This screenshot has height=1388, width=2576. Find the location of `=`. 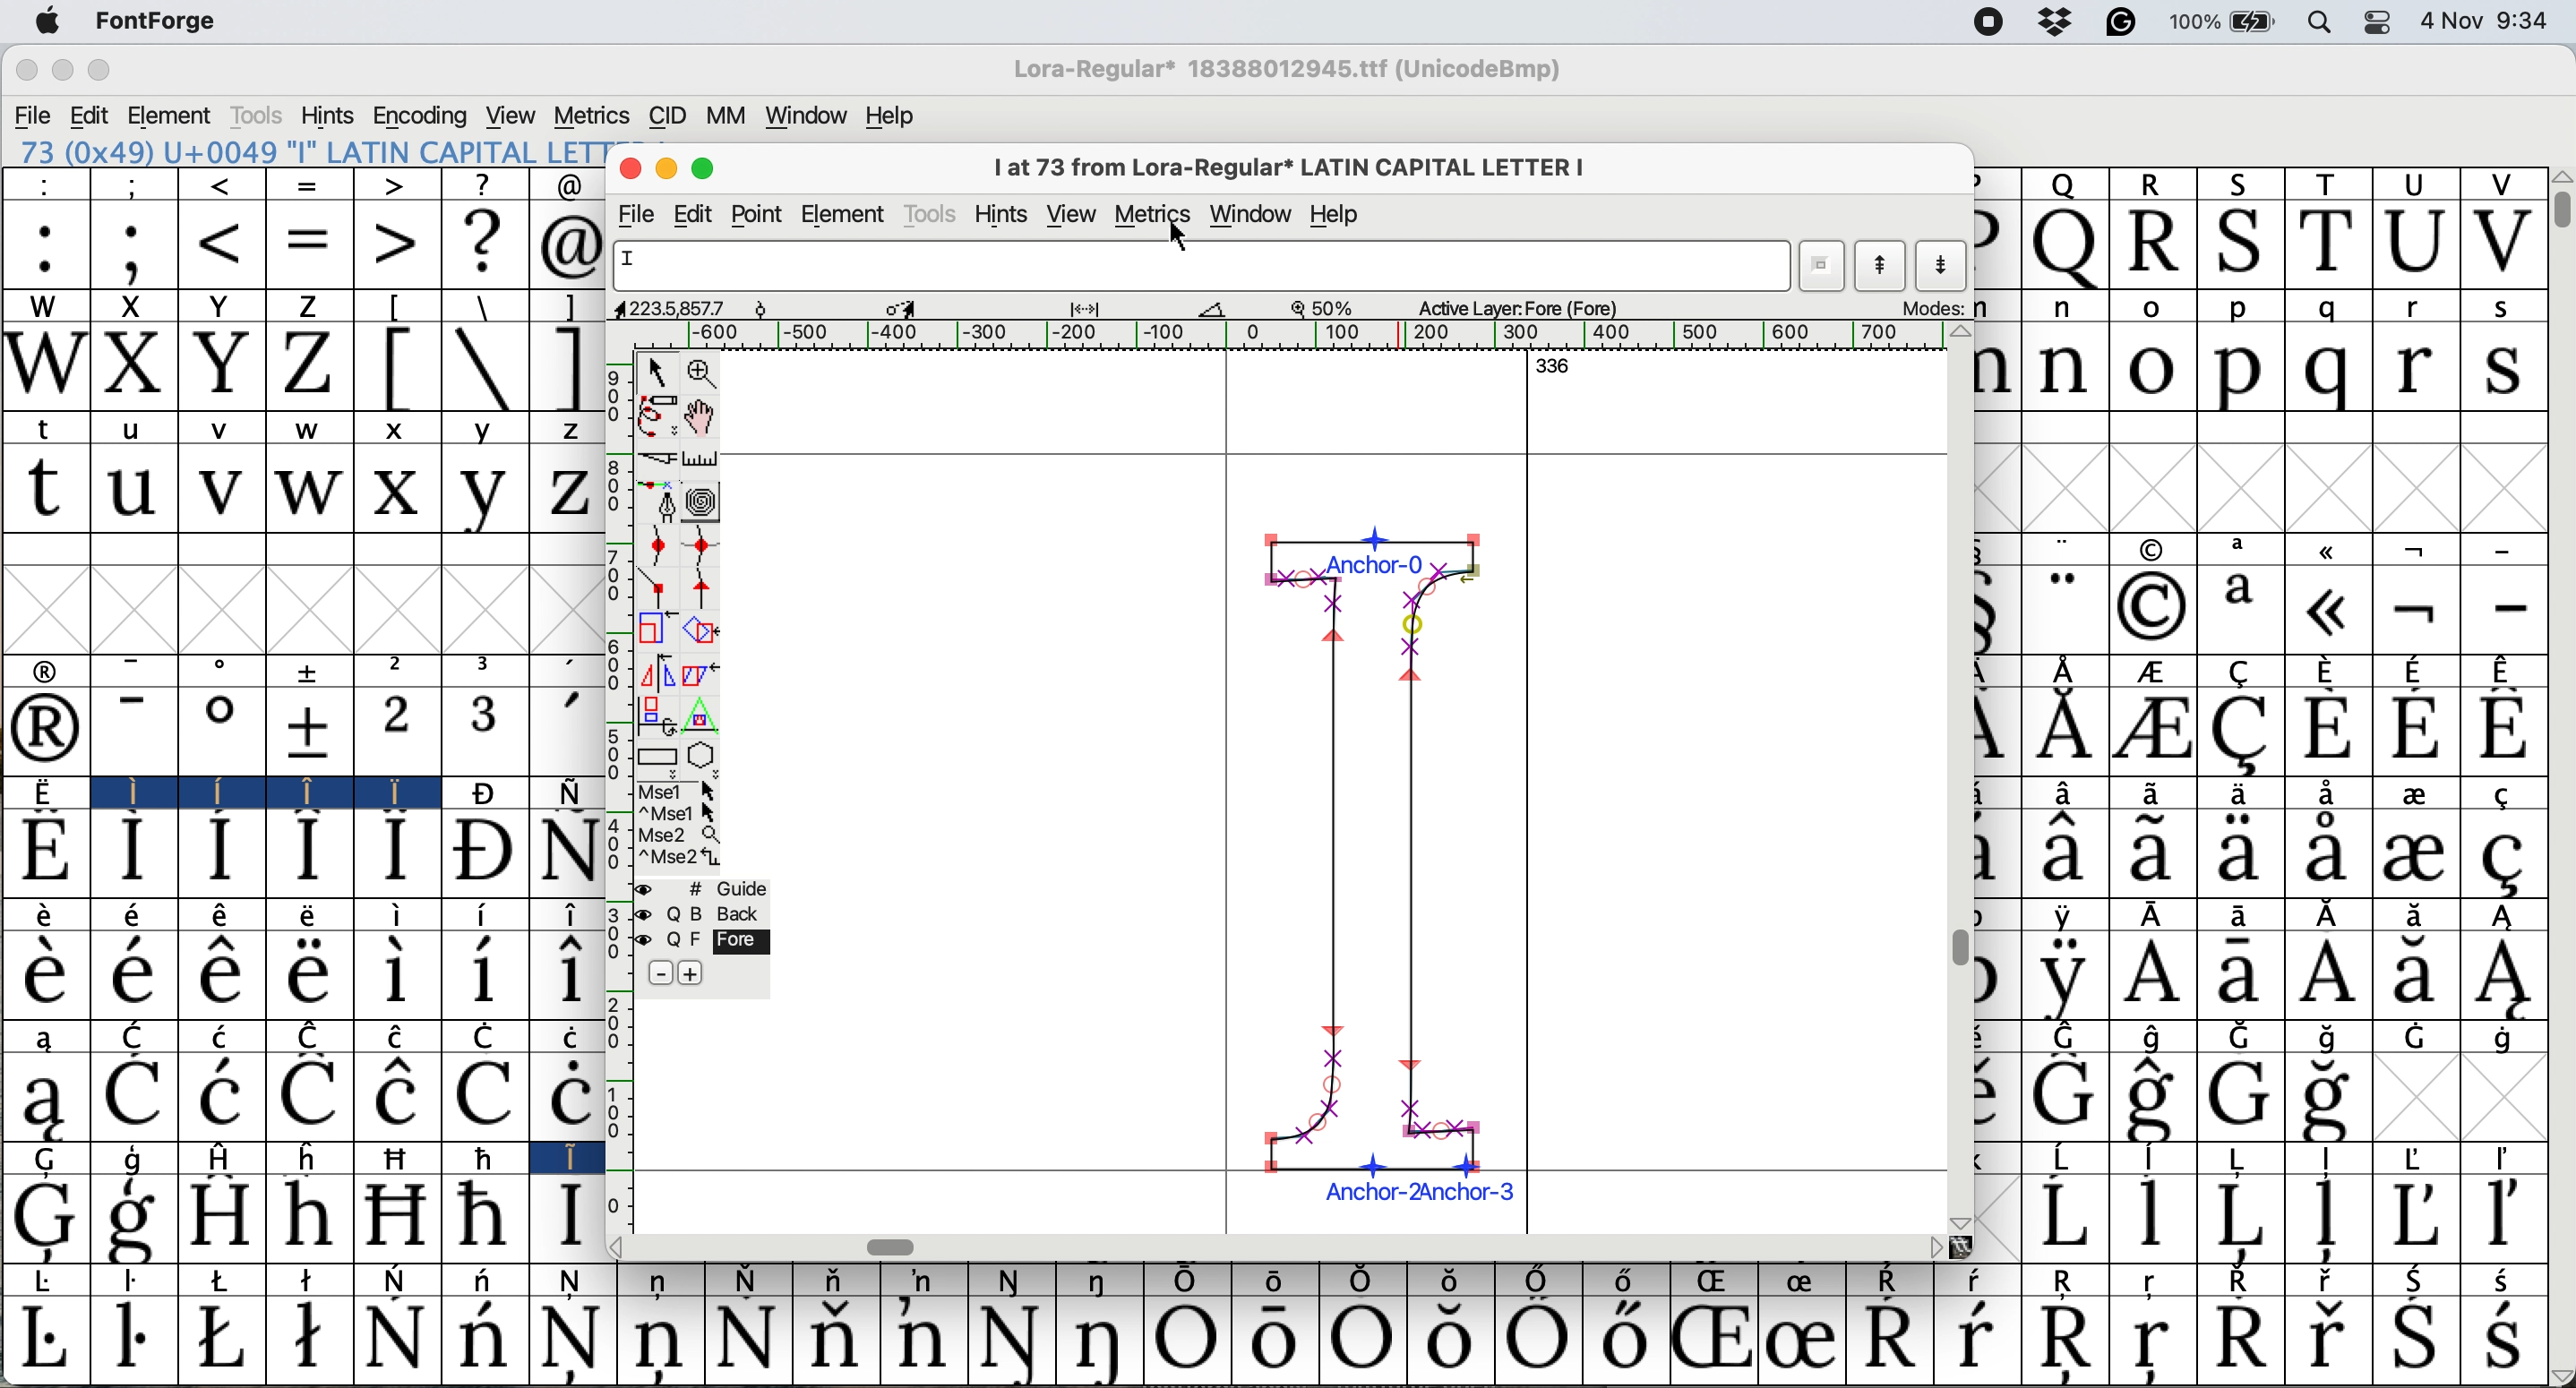

= is located at coordinates (310, 248).